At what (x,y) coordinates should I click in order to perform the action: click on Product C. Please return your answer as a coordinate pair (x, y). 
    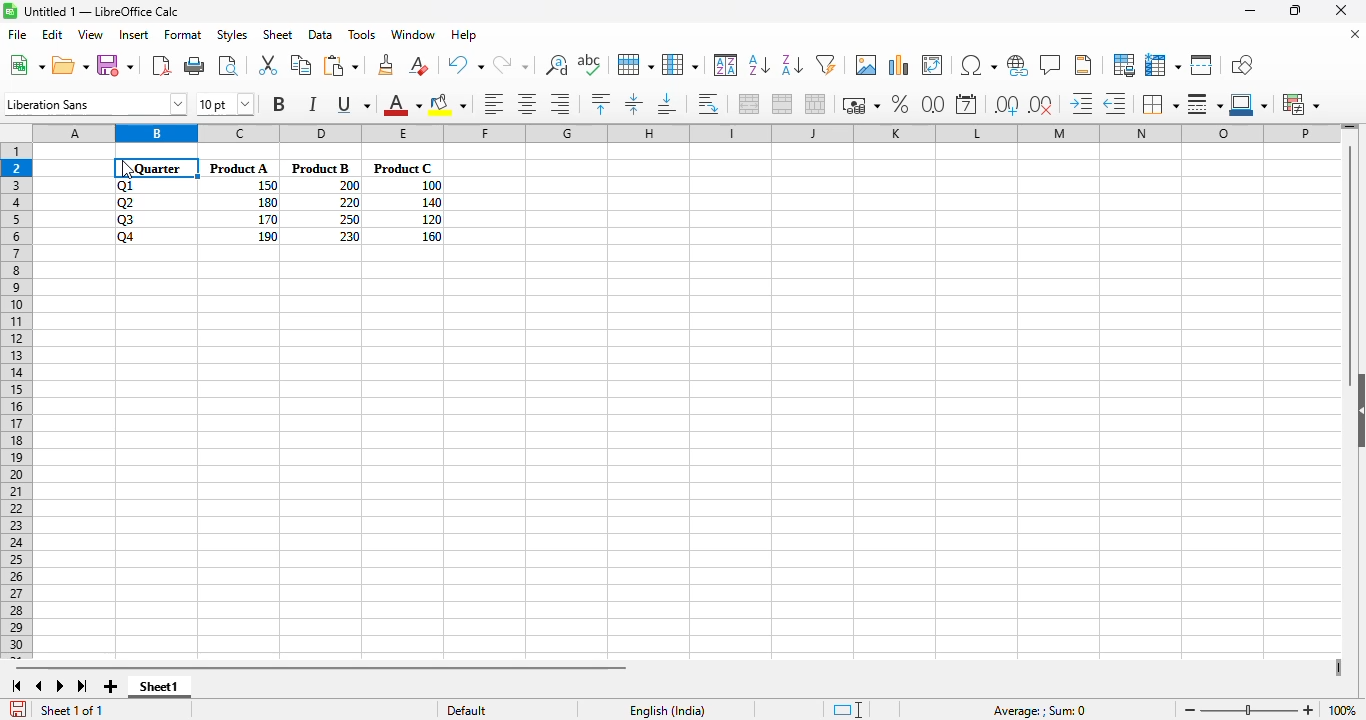
    Looking at the image, I should click on (401, 168).